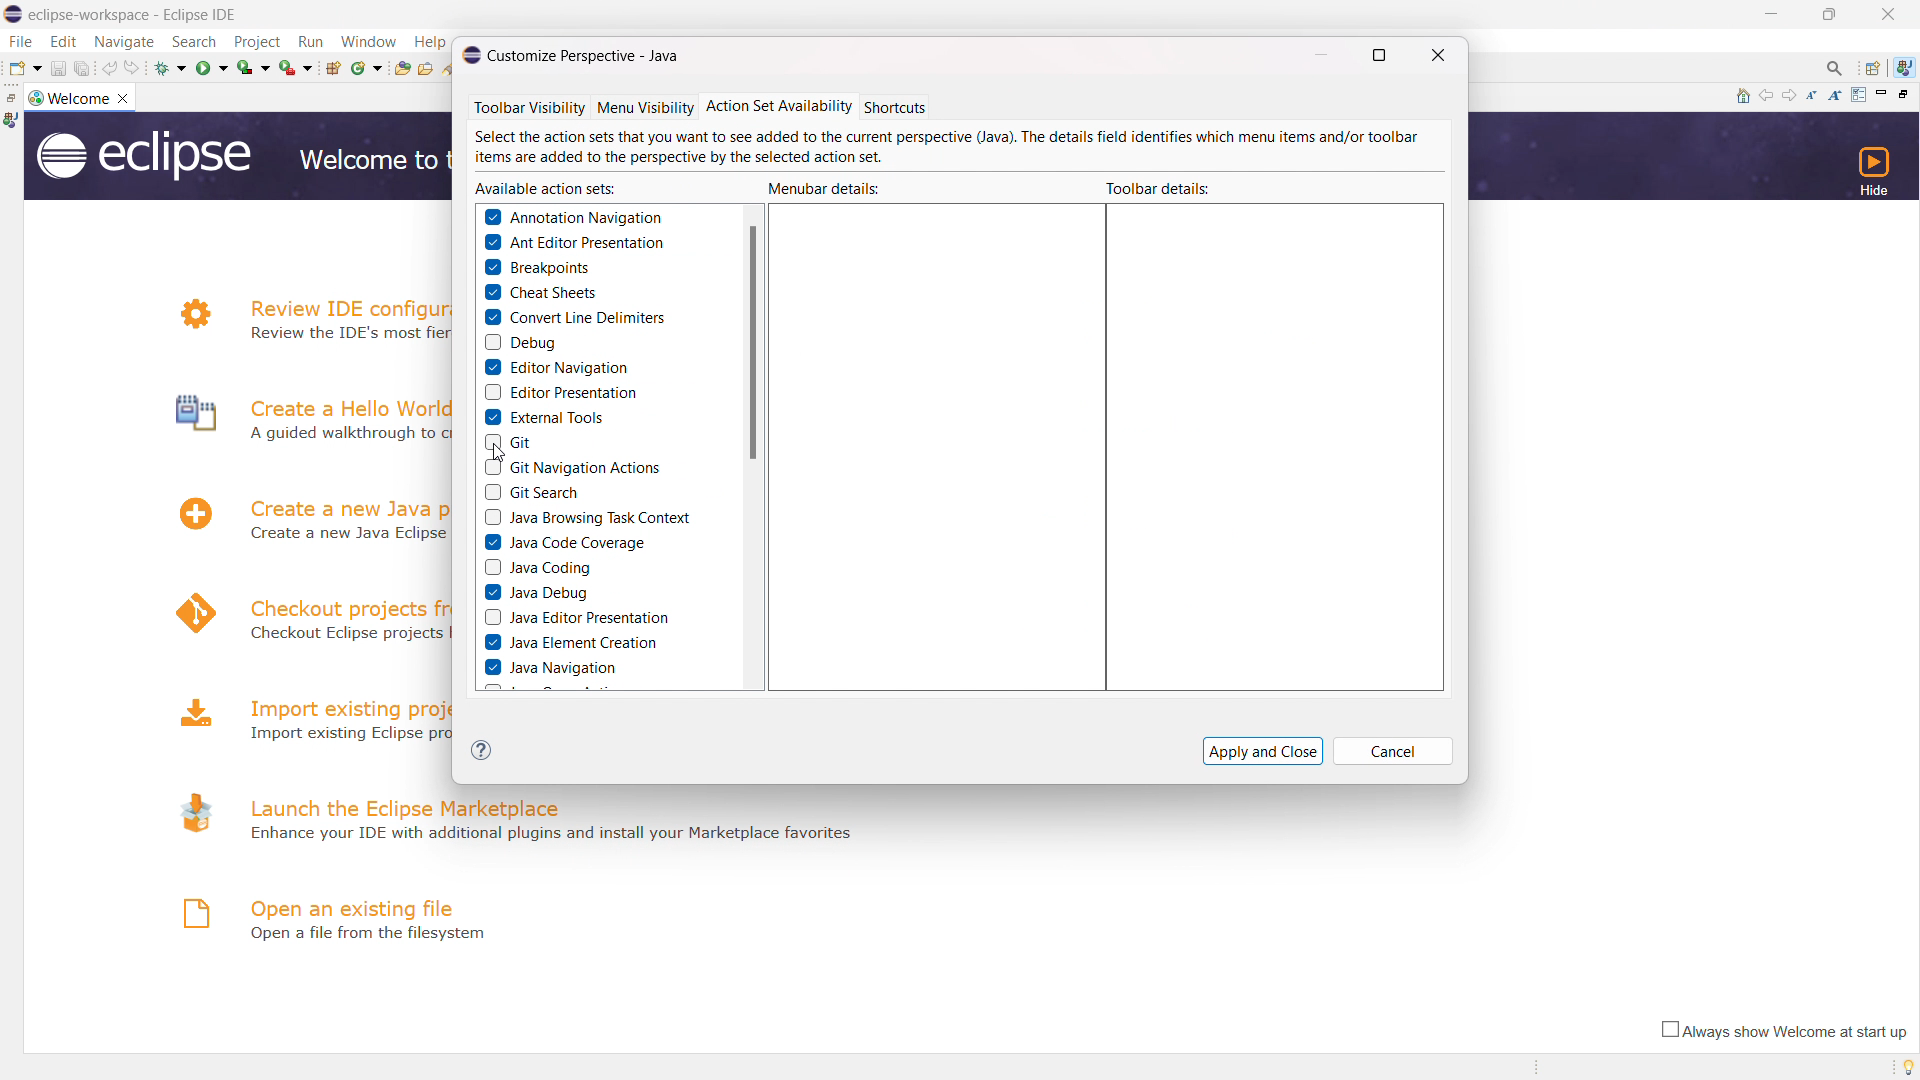 The width and height of the screenshot is (1920, 1080). I want to click on annotation navigation, so click(574, 217).